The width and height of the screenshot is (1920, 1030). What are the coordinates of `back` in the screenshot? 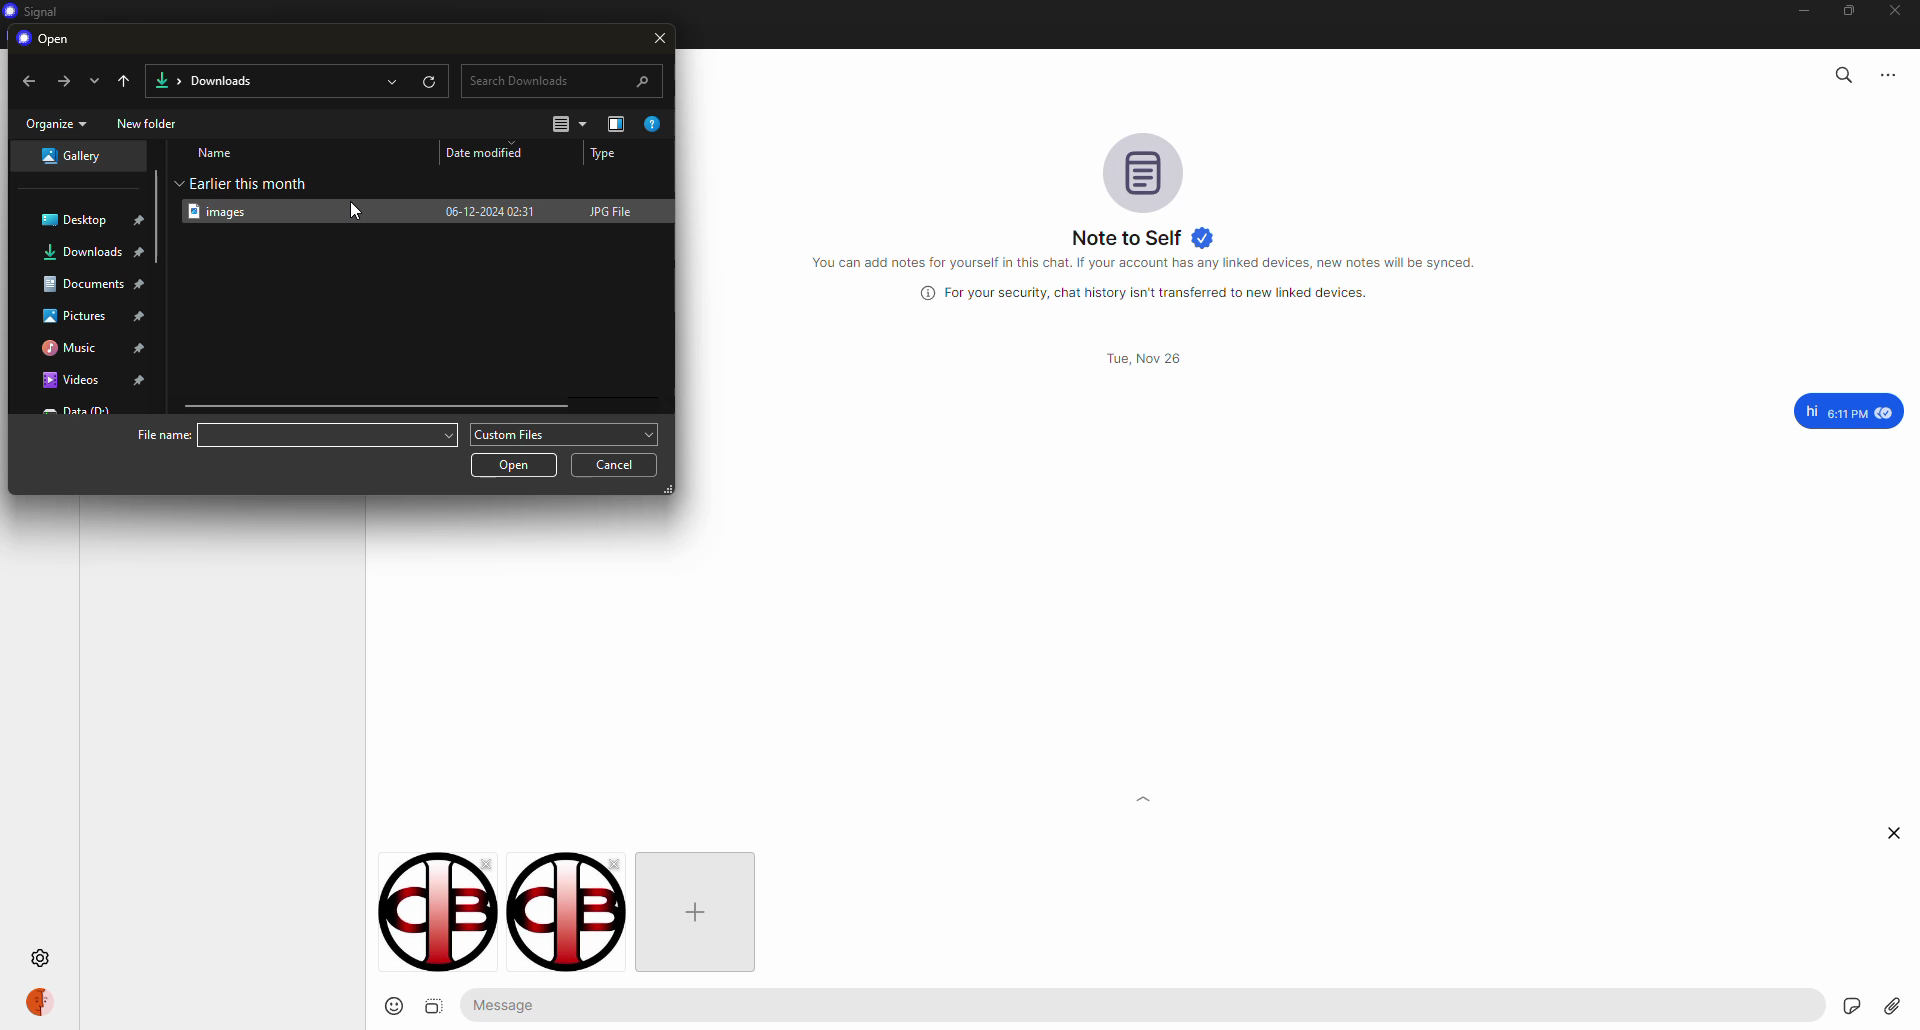 It's located at (30, 82).